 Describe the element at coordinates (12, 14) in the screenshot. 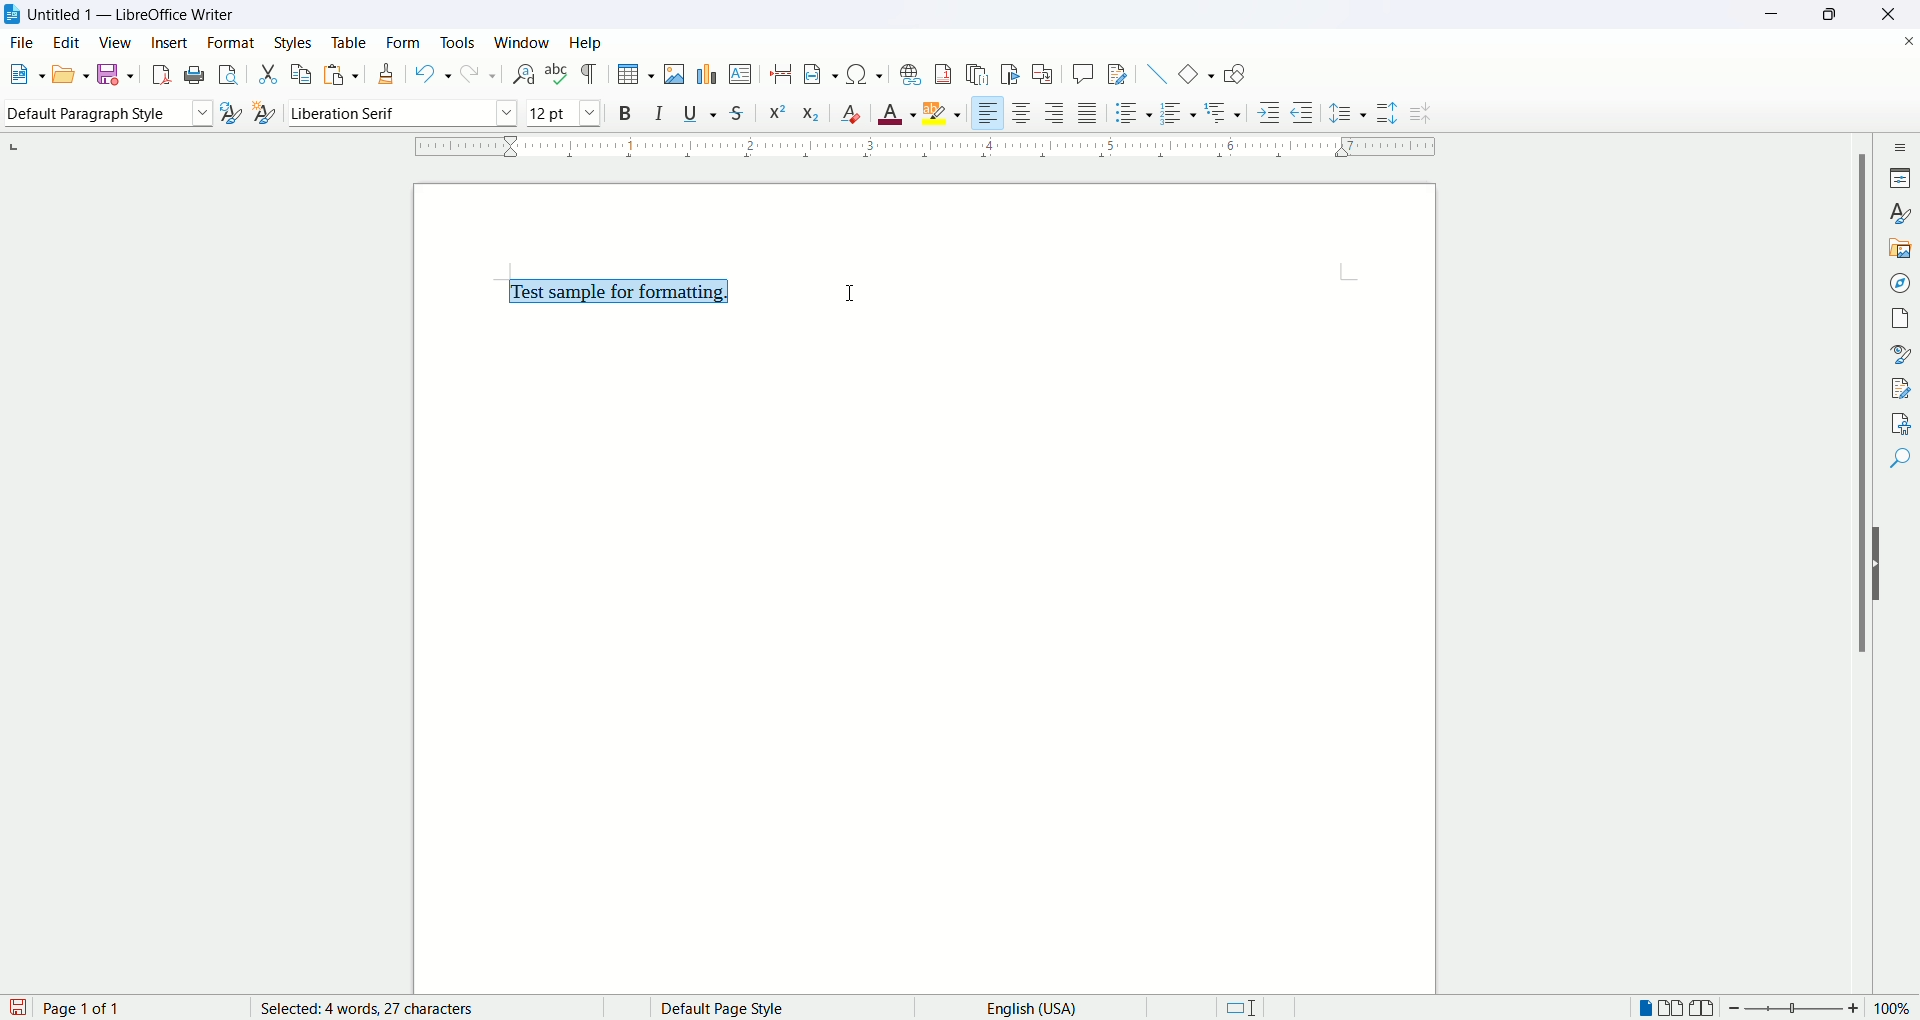

I see `logo` at that location.